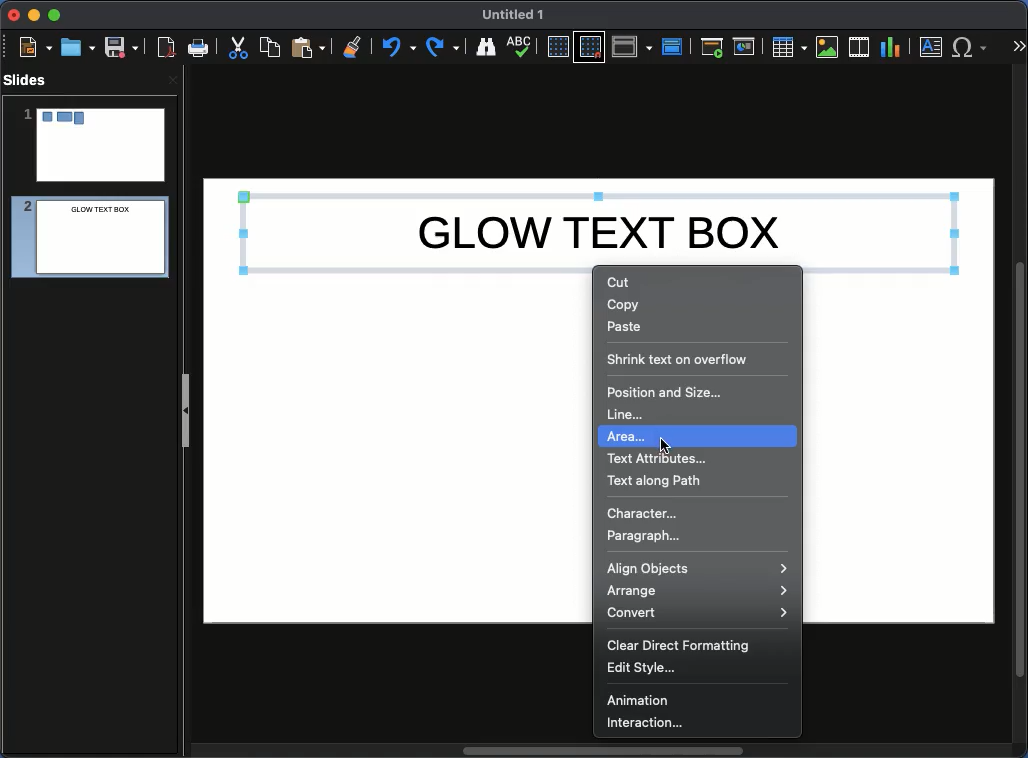  What do you see at coordinates (78, 46) in the screenshot?
I see `Ope` at bounding box center [78, 46].